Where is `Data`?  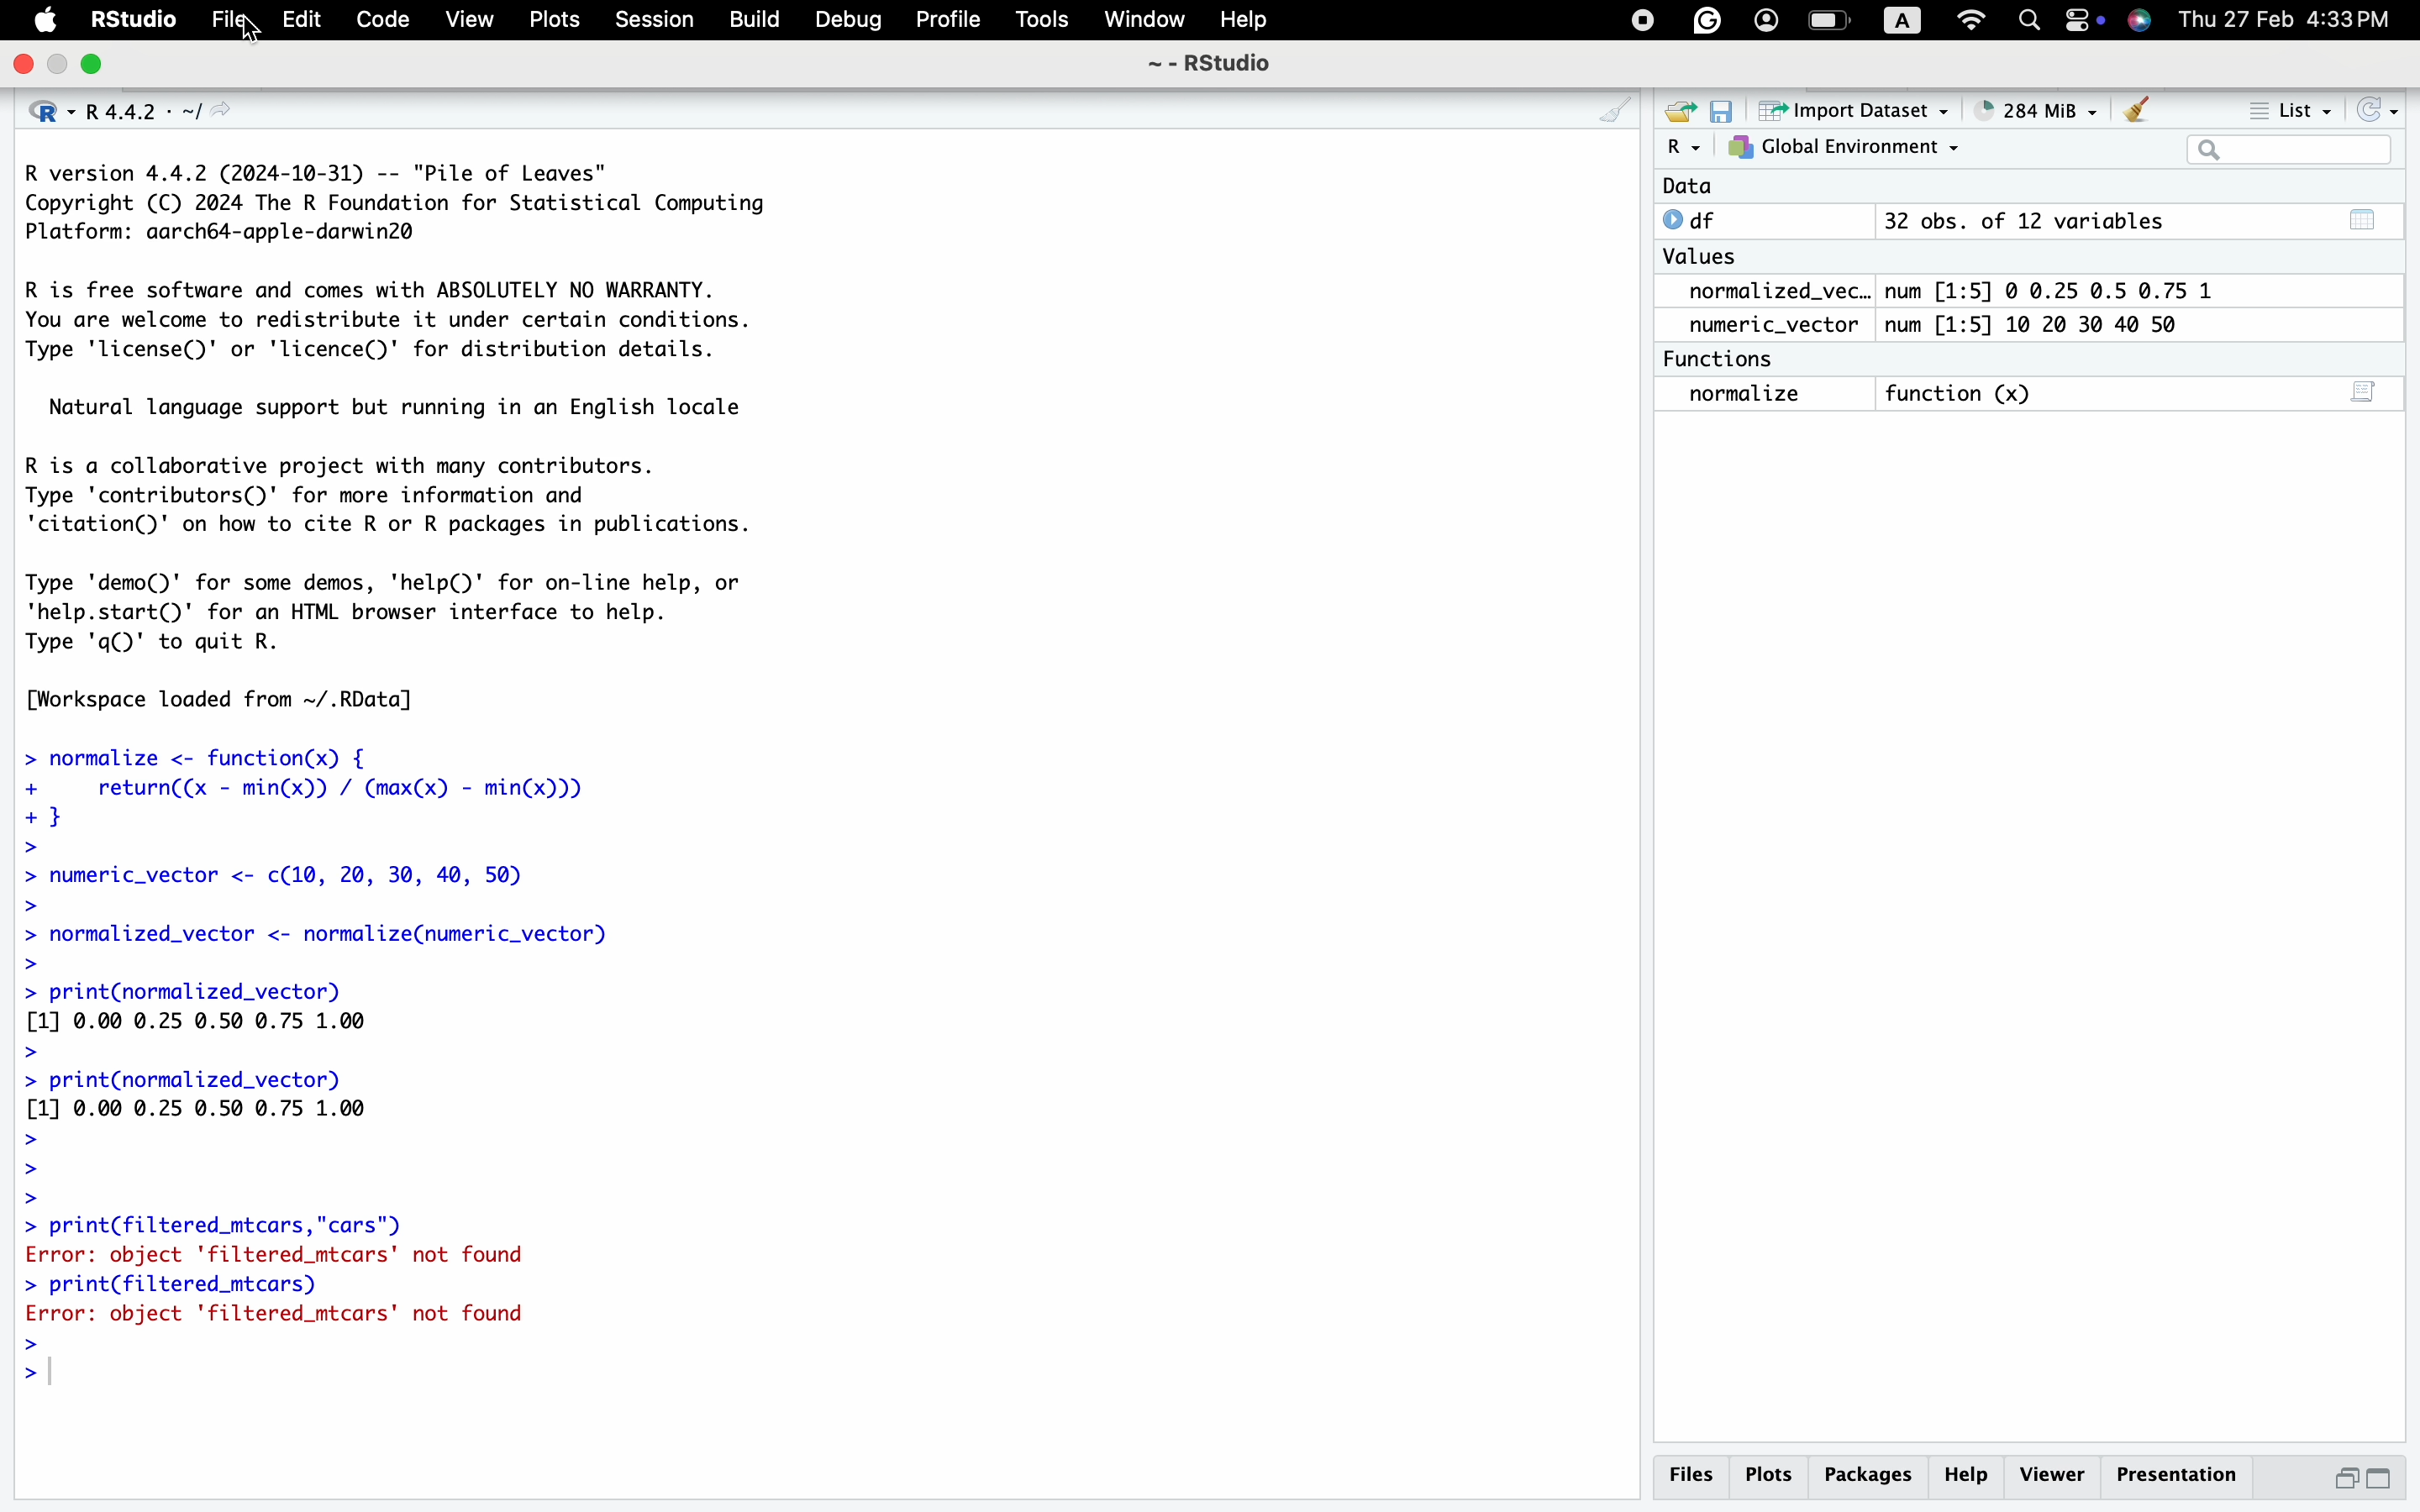 Data is located at coordinates (1687, 187).